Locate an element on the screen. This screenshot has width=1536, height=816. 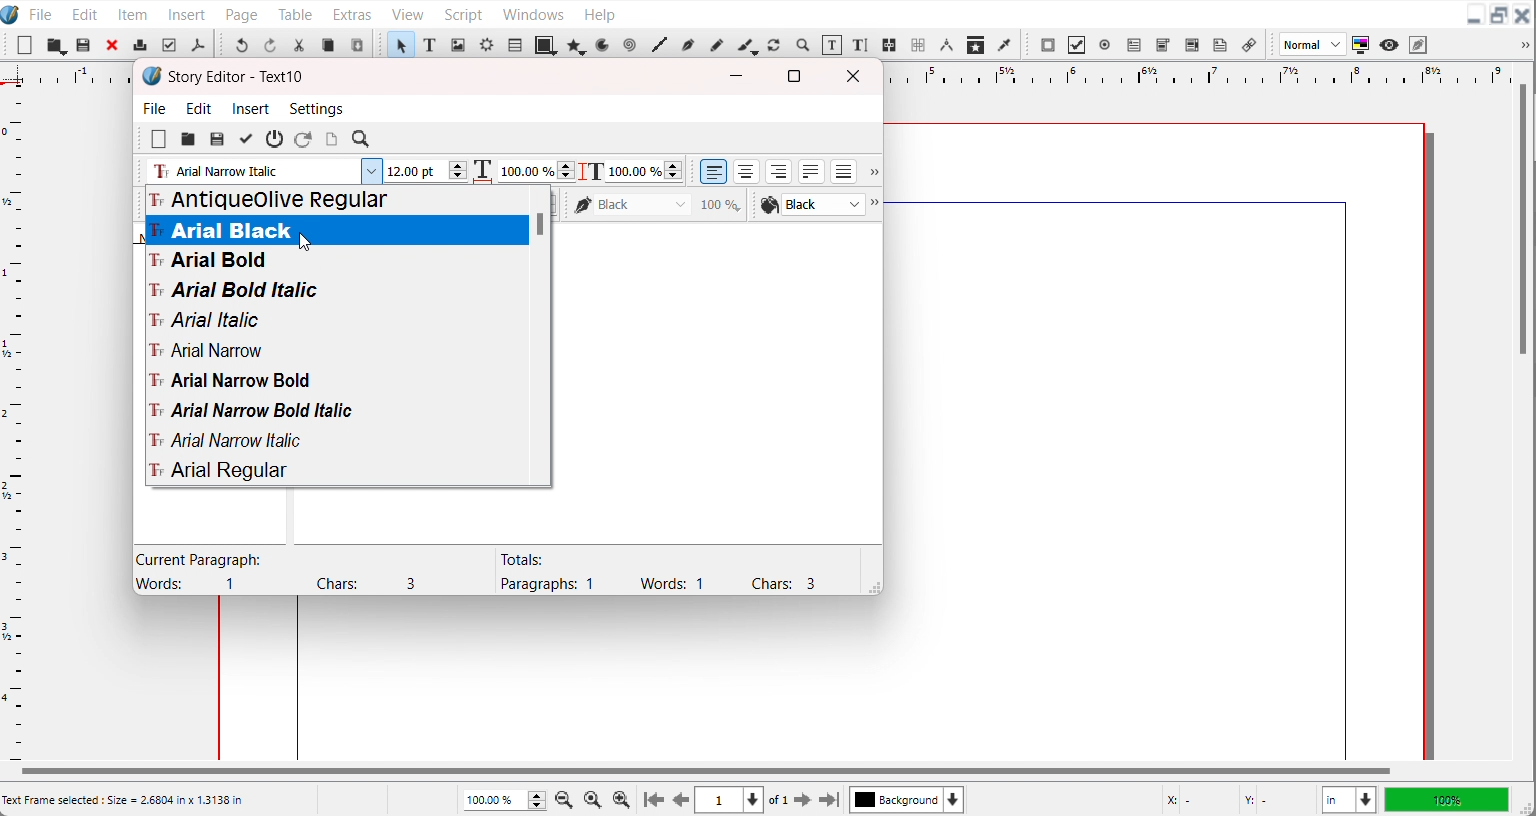
Align text Justified is located at coordinates (812, 171).